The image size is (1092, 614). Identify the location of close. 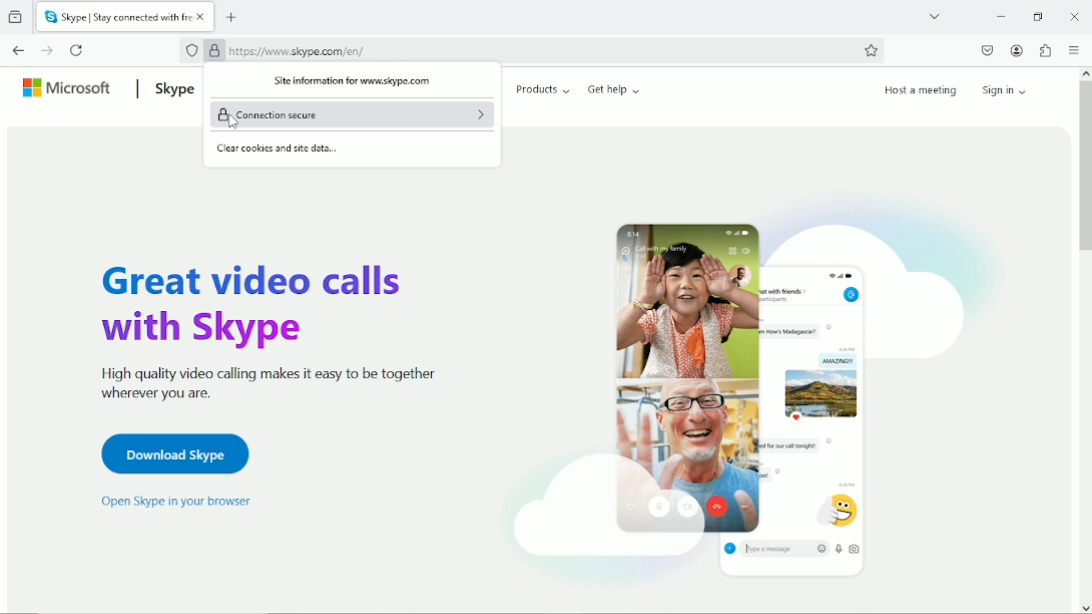
(1075, 16).